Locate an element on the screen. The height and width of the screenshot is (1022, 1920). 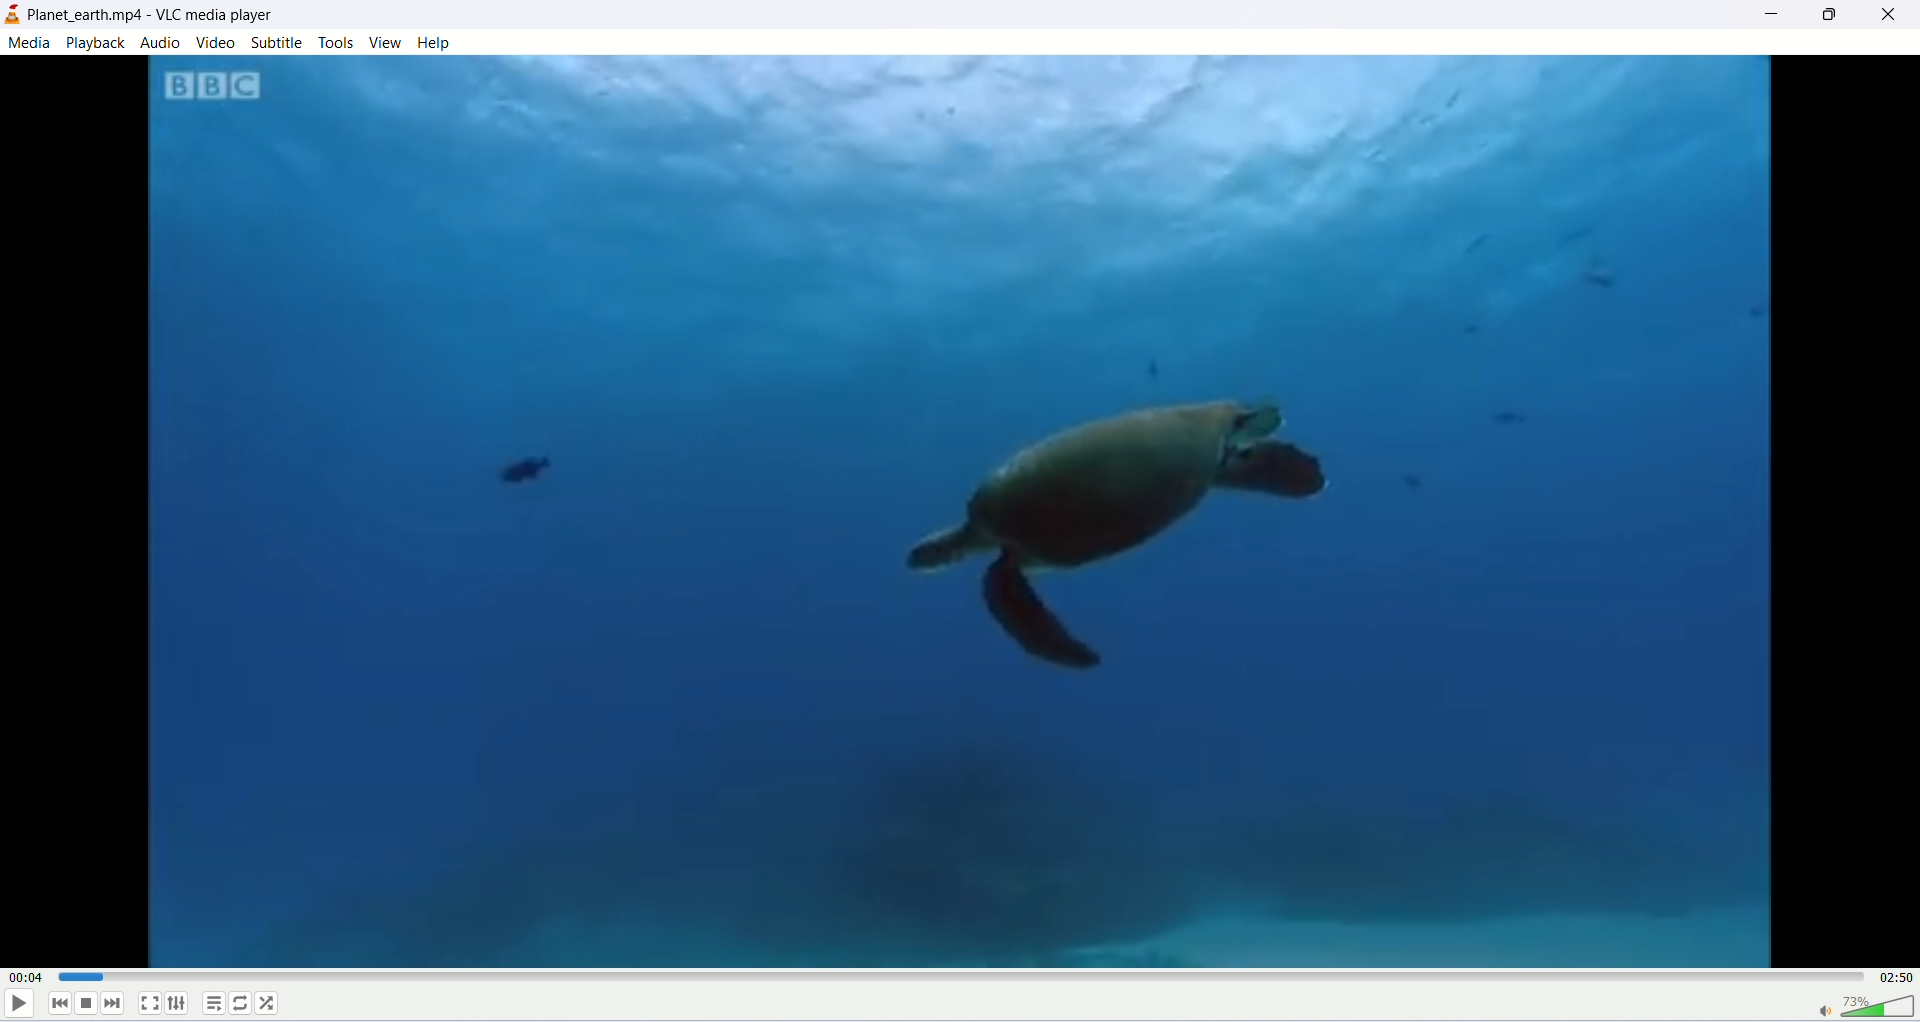
video is located at coordinates (213, 43).